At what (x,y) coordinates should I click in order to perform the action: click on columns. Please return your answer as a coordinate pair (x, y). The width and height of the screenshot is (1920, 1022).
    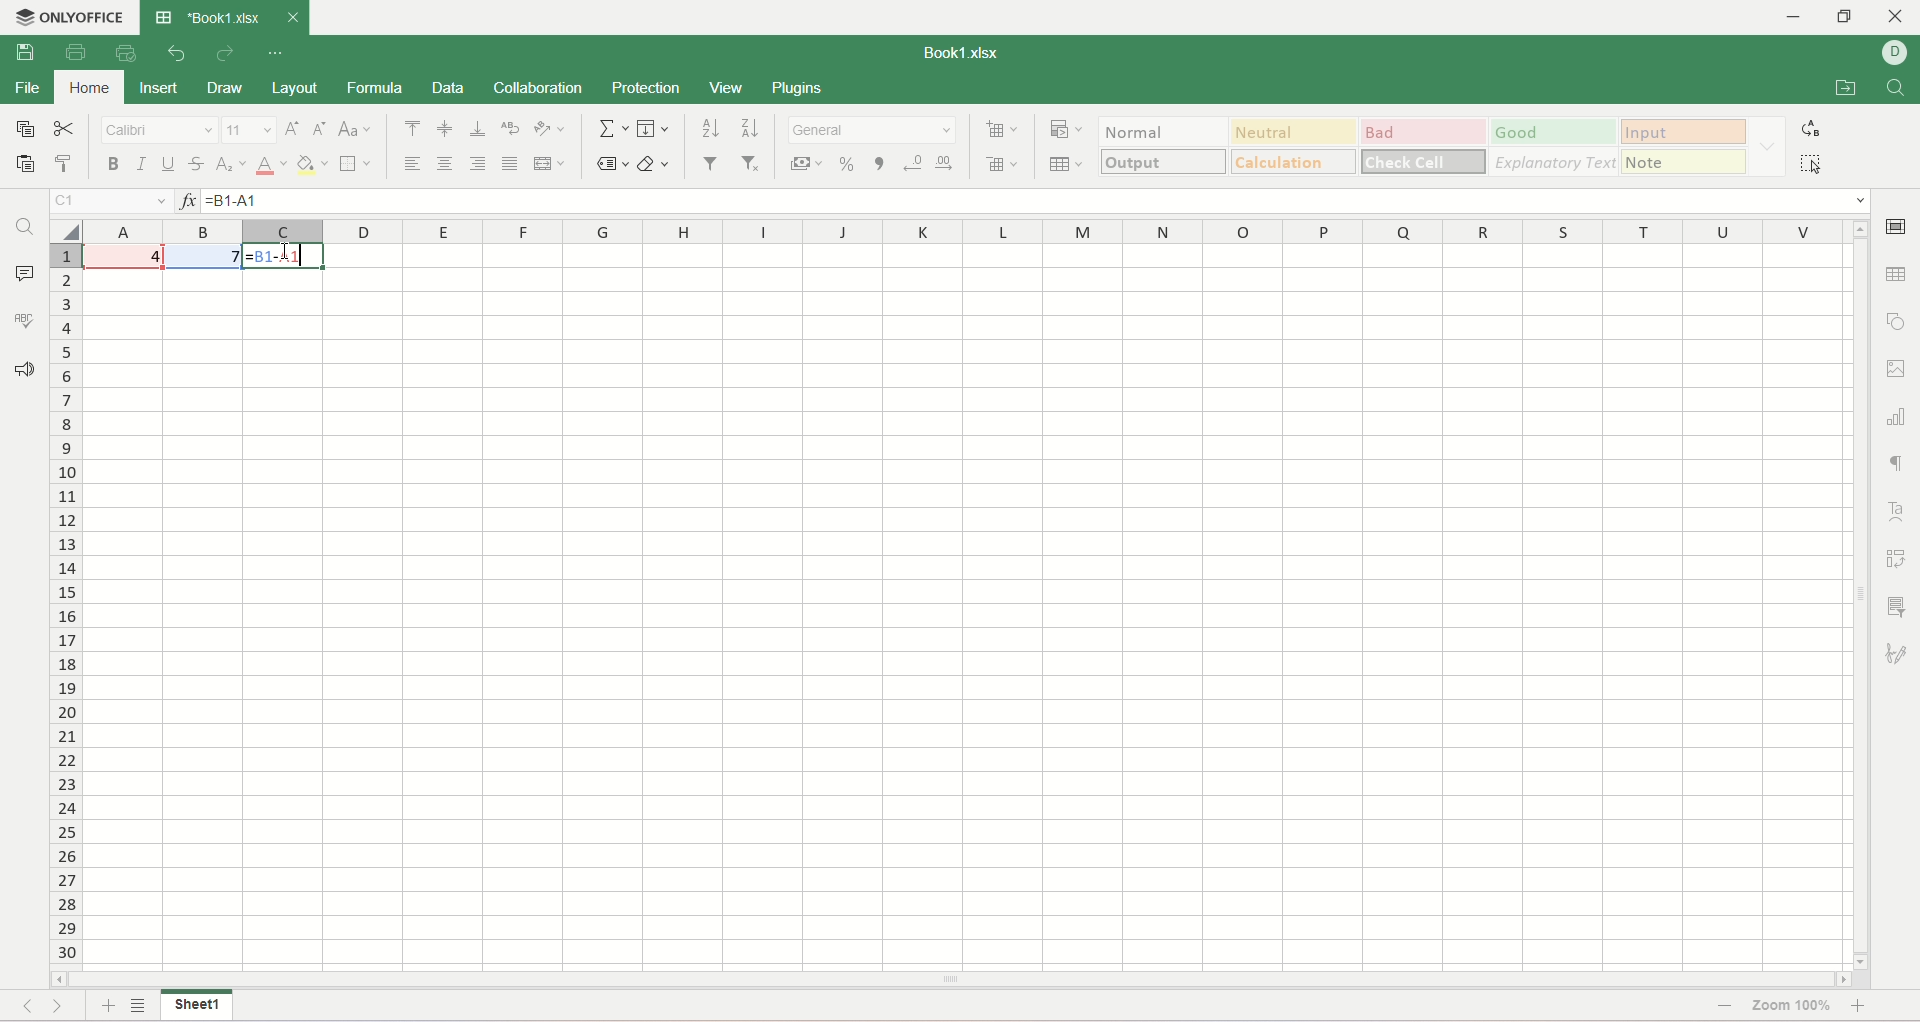
    Looking at the image, I should click on (967, 231).